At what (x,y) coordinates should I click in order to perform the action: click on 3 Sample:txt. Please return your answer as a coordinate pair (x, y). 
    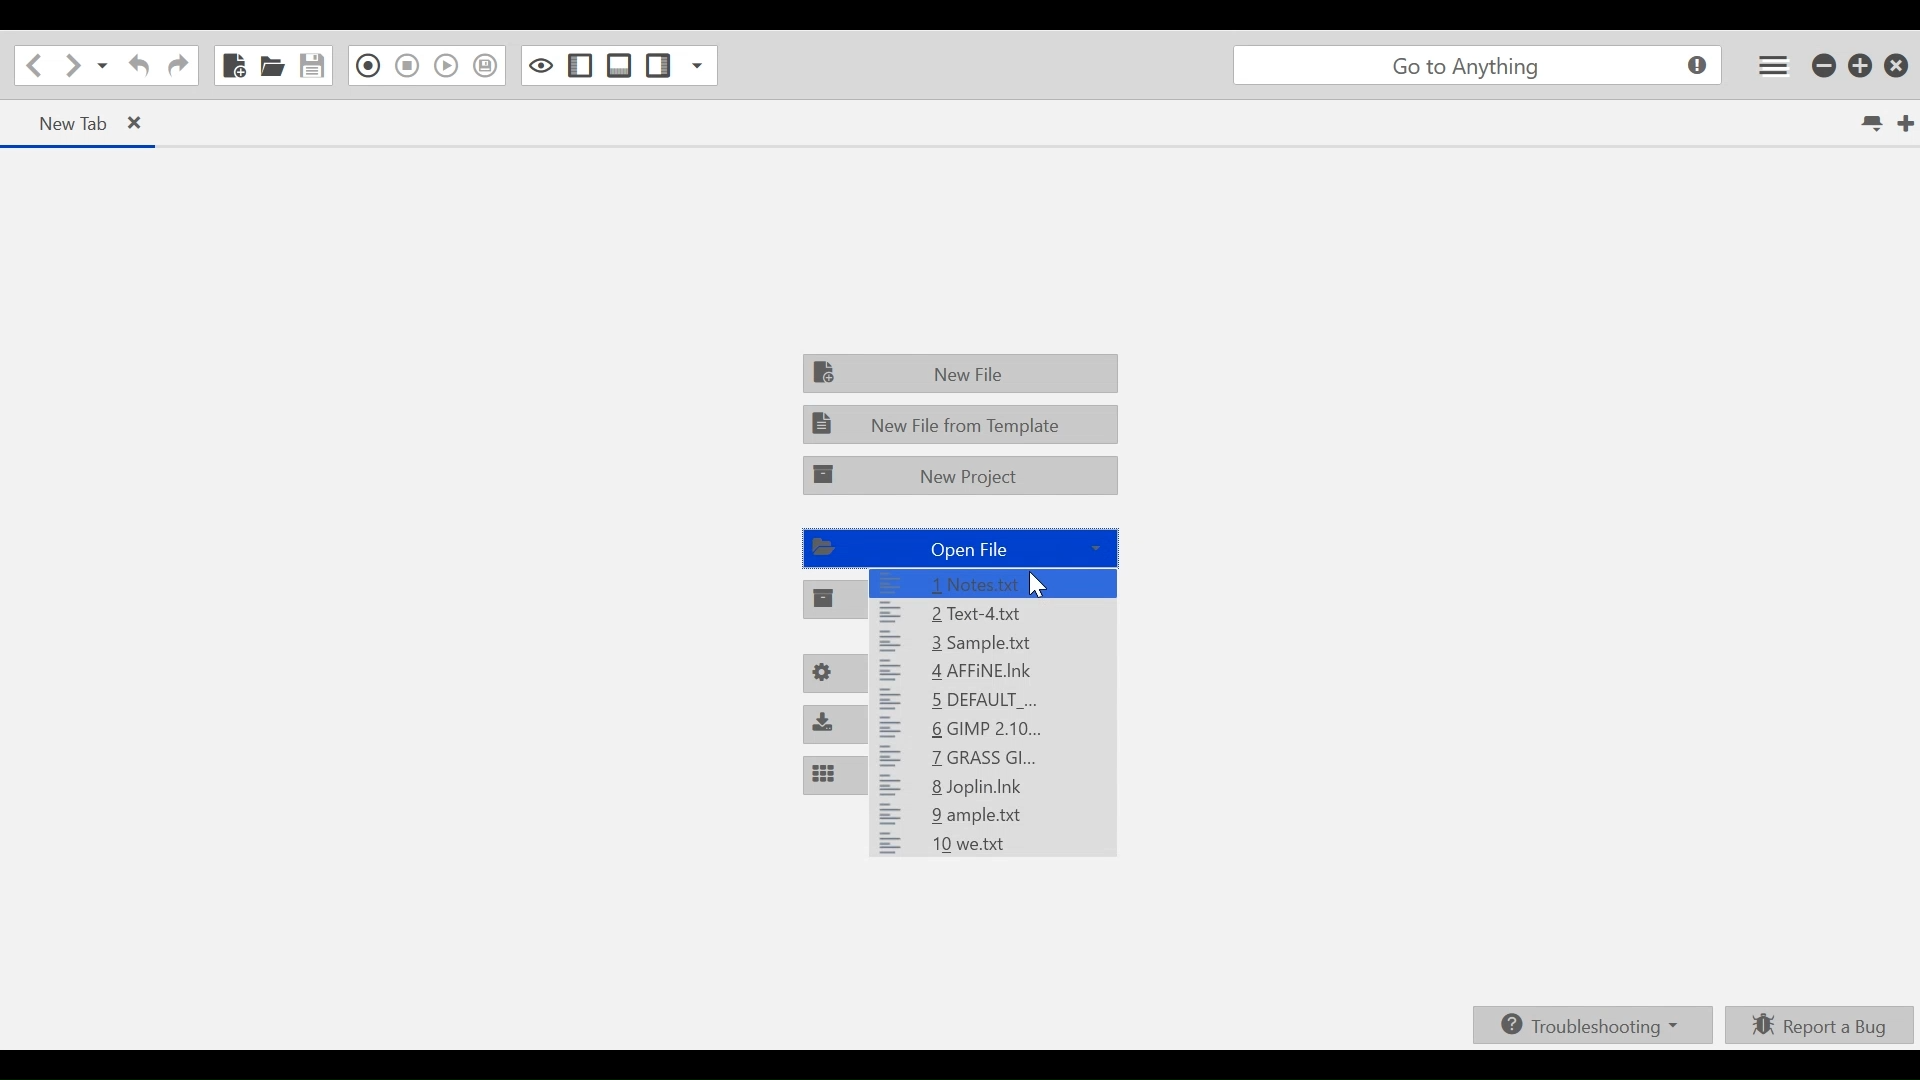
    Looking at the image, I should click on (987, 640).